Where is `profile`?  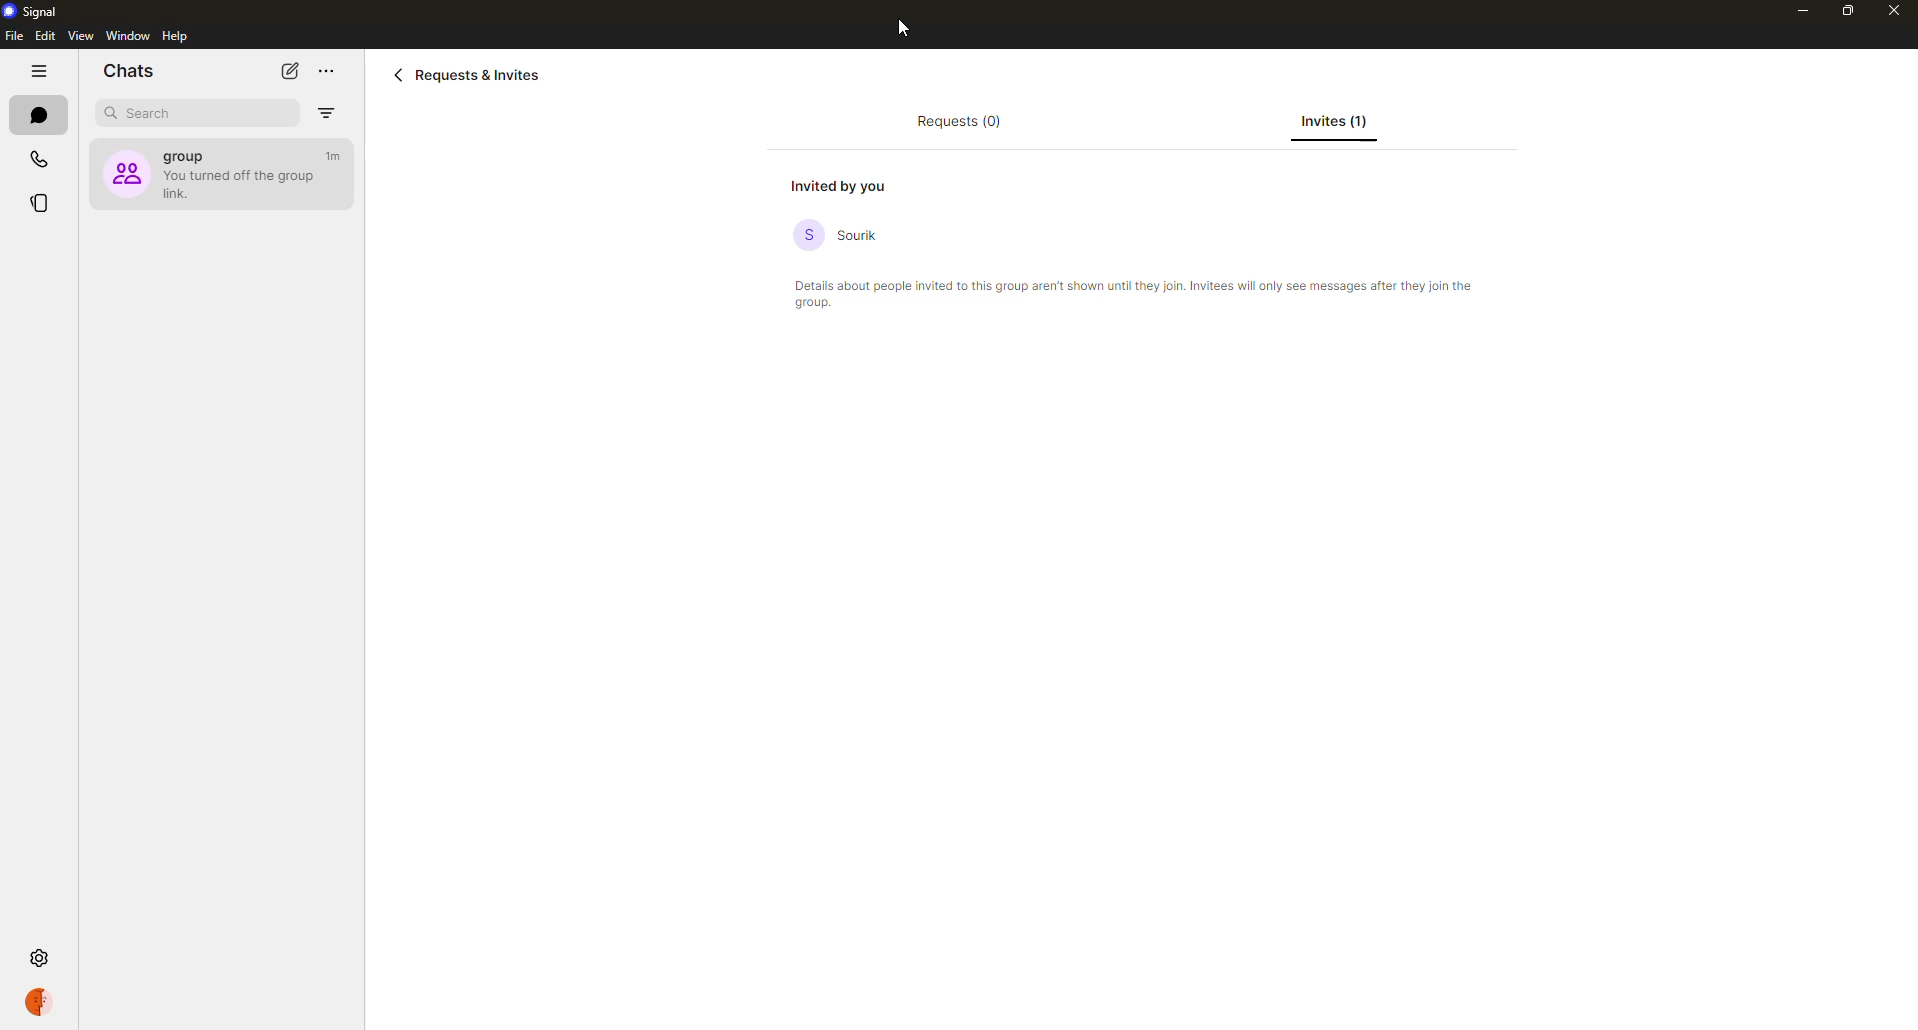 profile is located at coordinates (42, 1002).